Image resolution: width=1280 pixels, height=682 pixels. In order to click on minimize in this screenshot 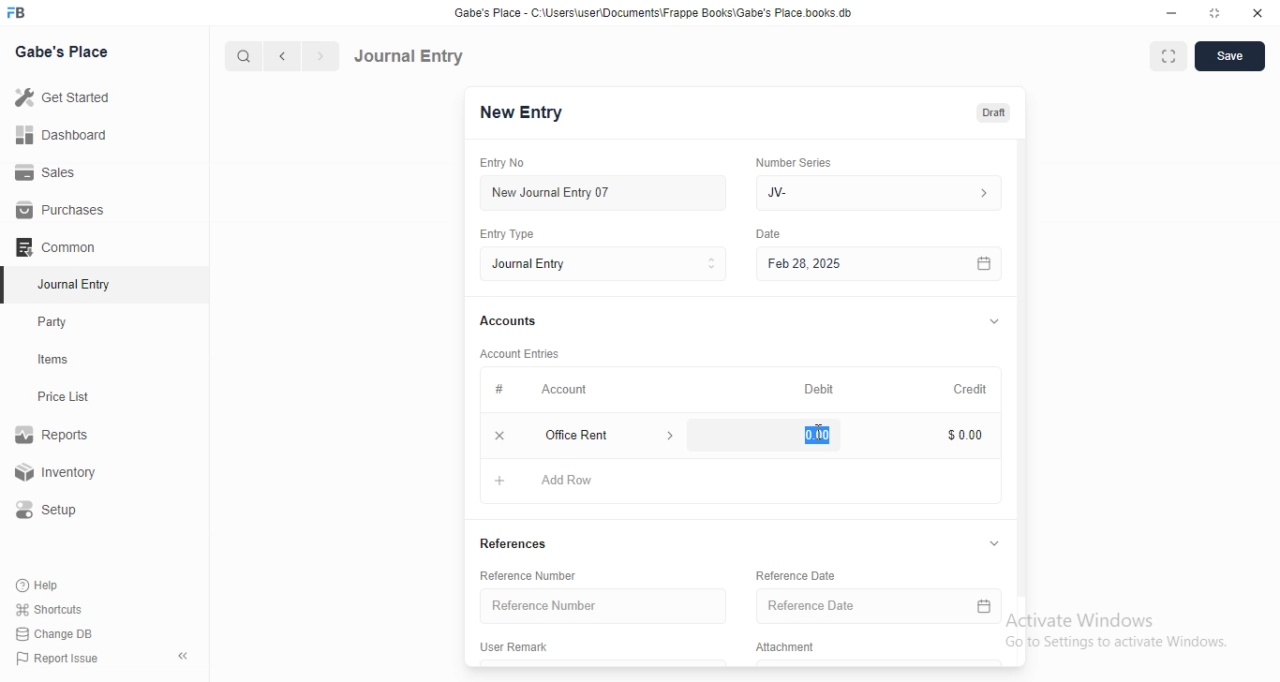, I will do `click(1172, 13)`.